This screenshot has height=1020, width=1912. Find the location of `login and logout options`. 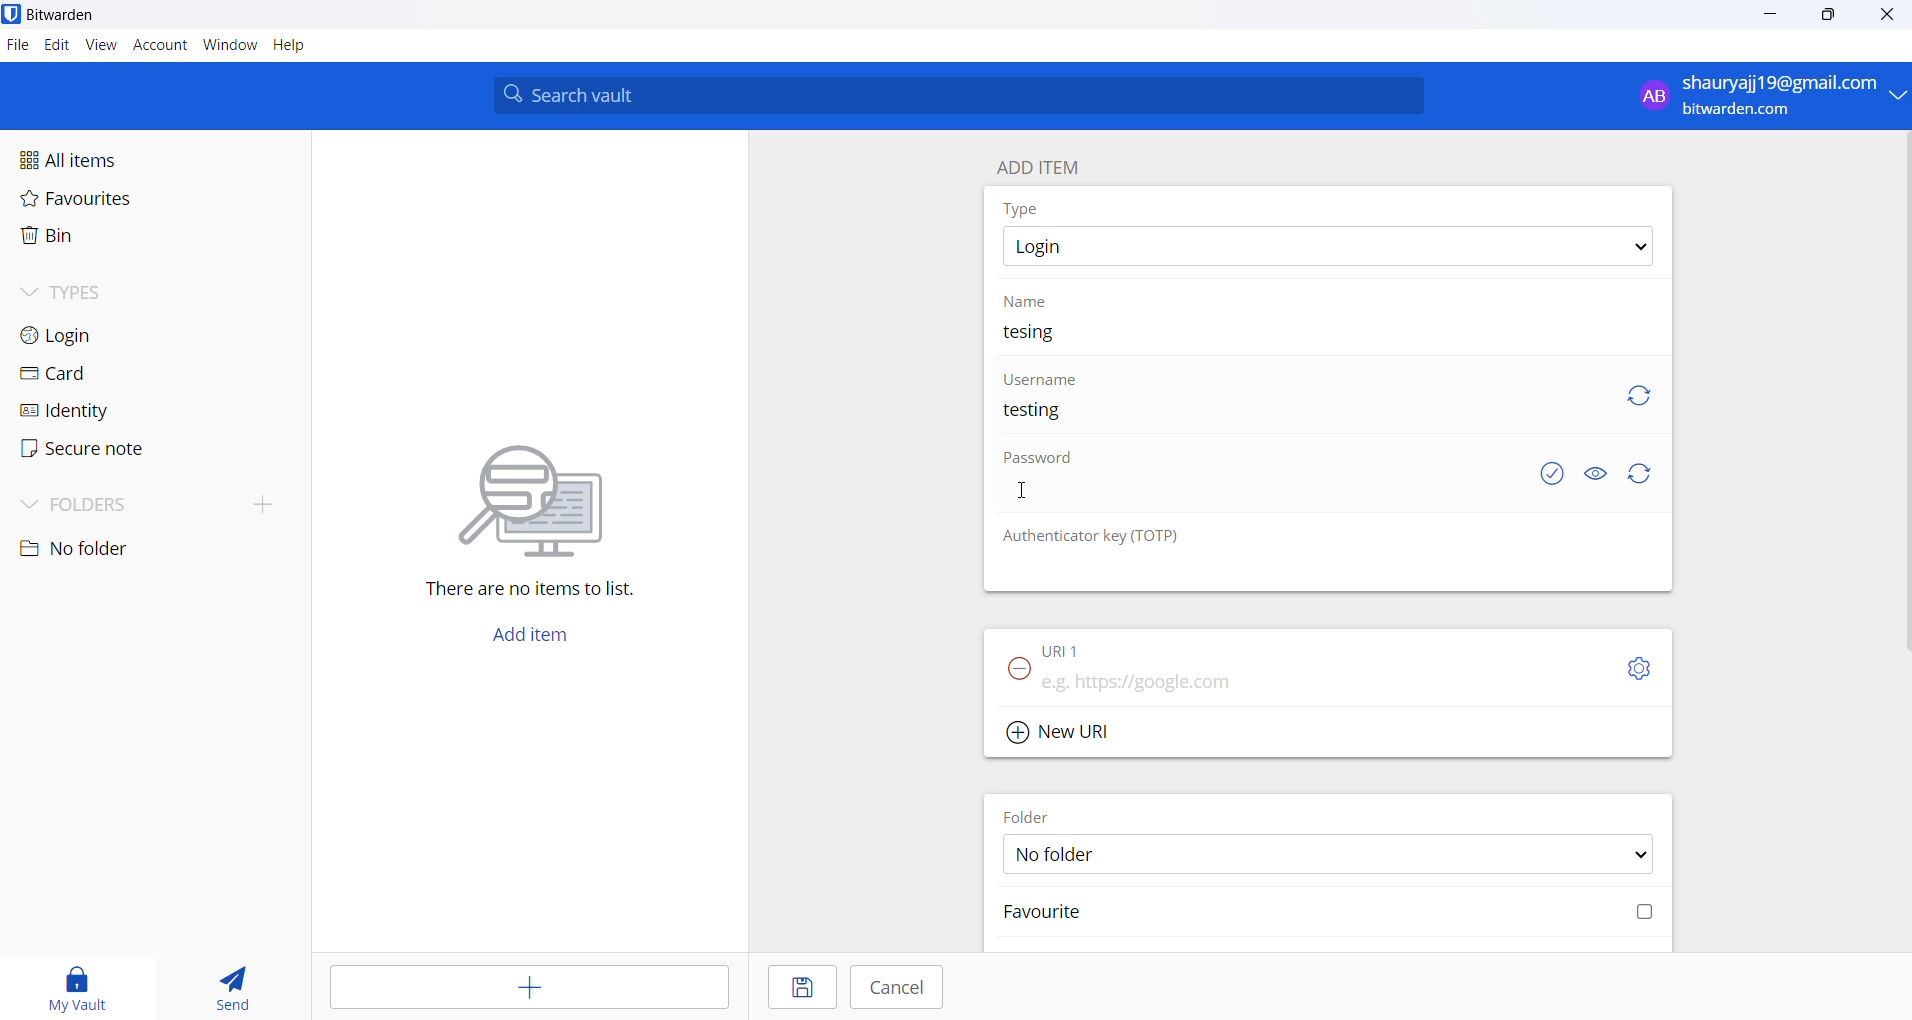

login and logout options is located at coordinates (1771, 97).